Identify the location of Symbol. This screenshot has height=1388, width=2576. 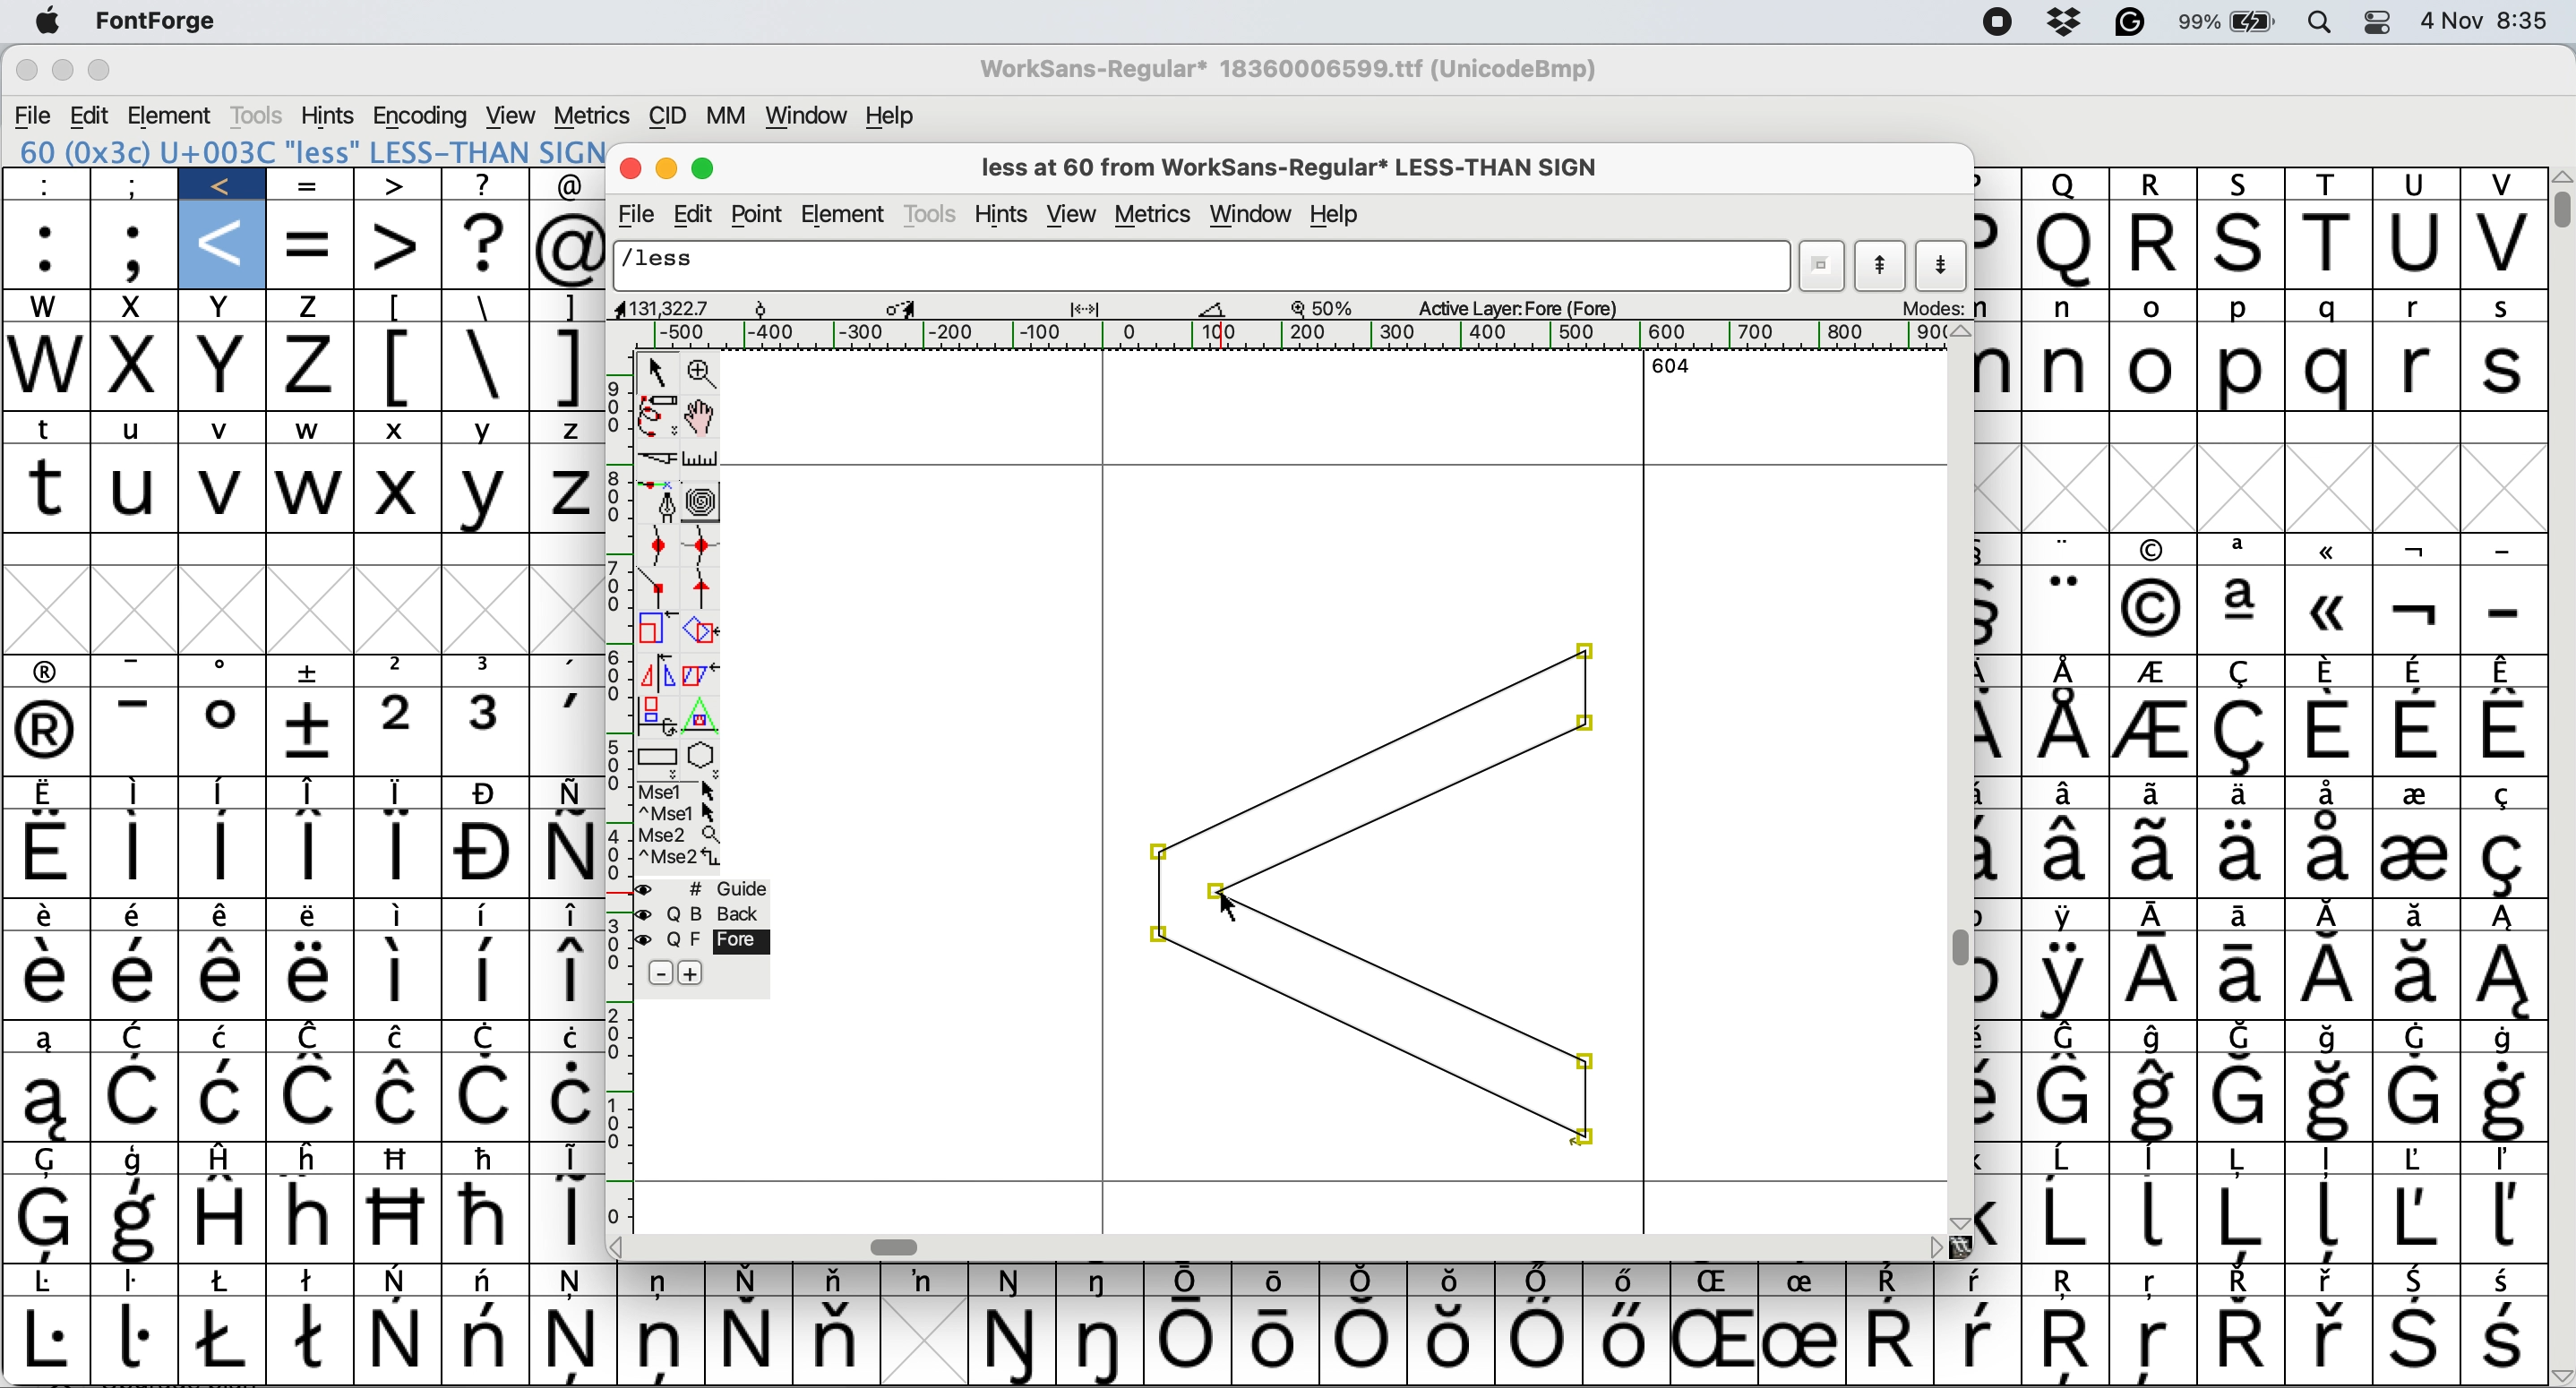
(2238, 854).